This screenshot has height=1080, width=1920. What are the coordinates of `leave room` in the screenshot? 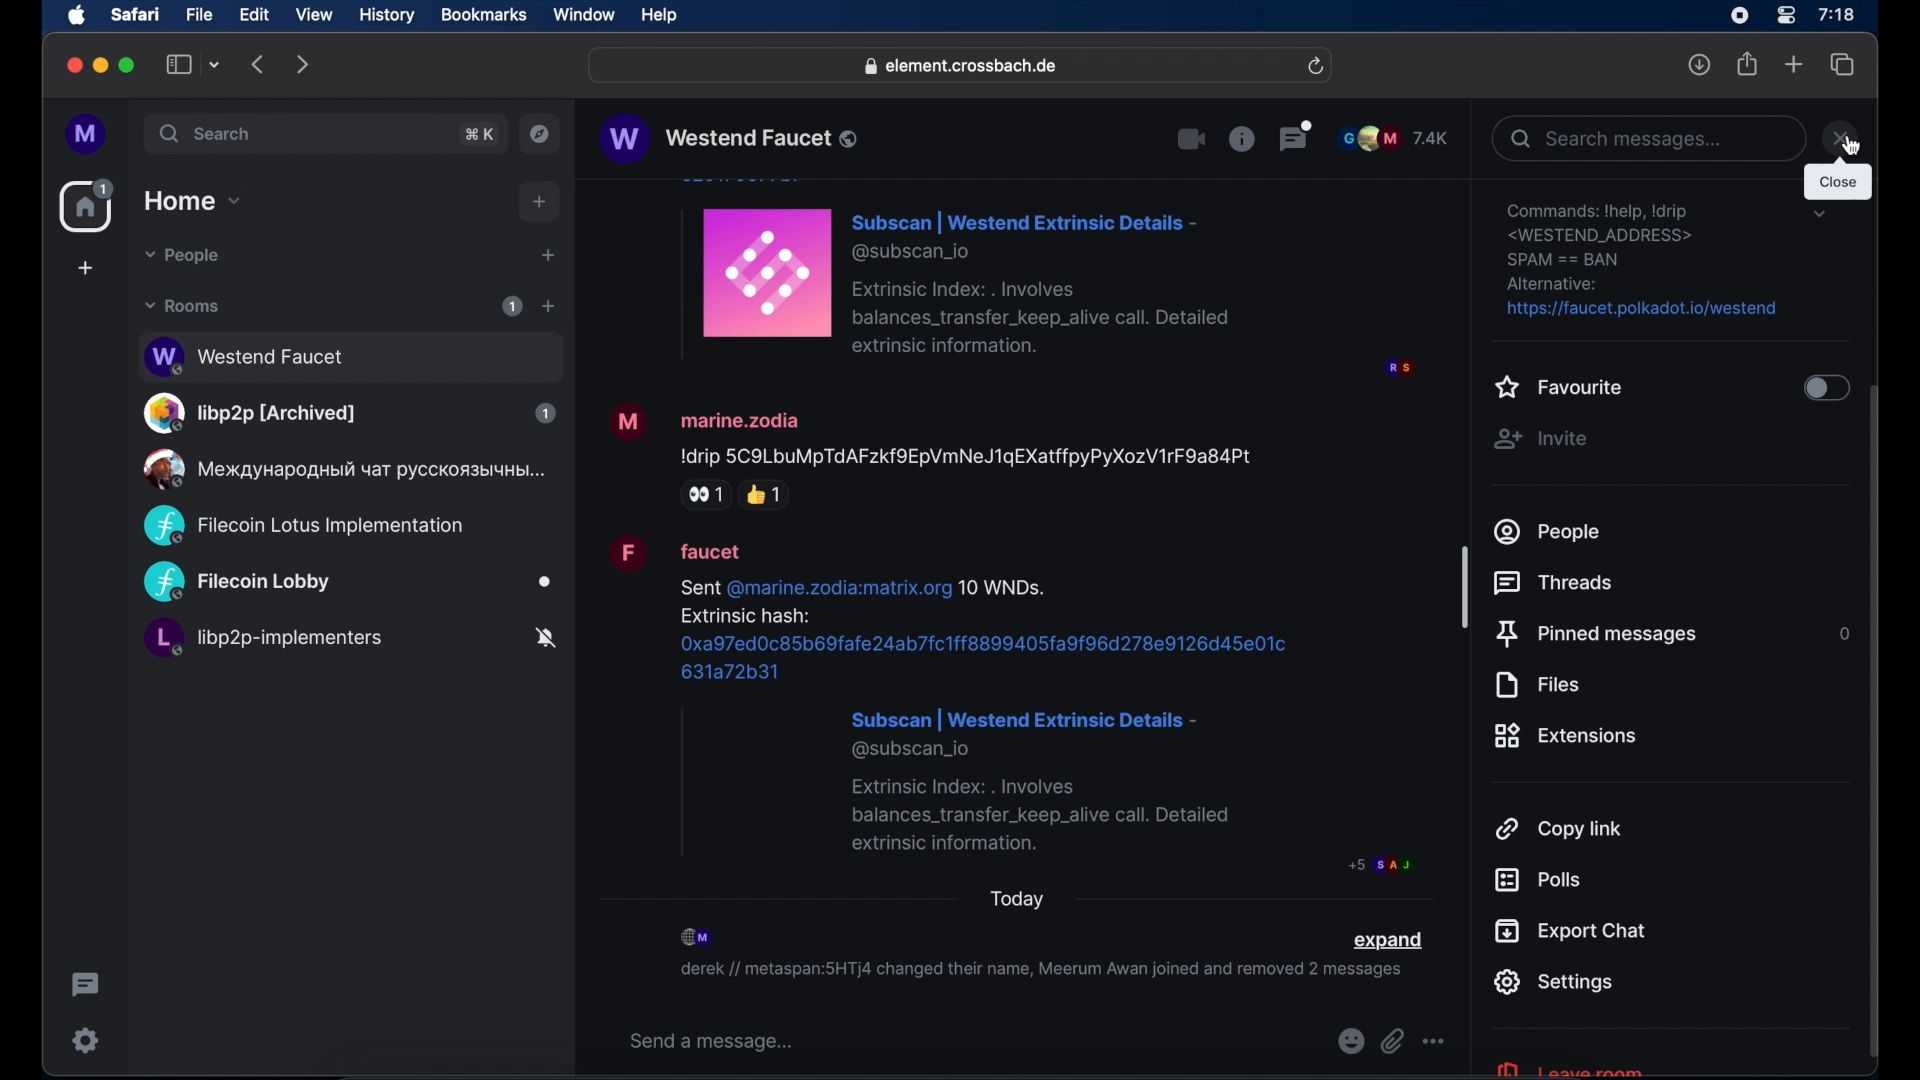 It's located at (1568, 1067).